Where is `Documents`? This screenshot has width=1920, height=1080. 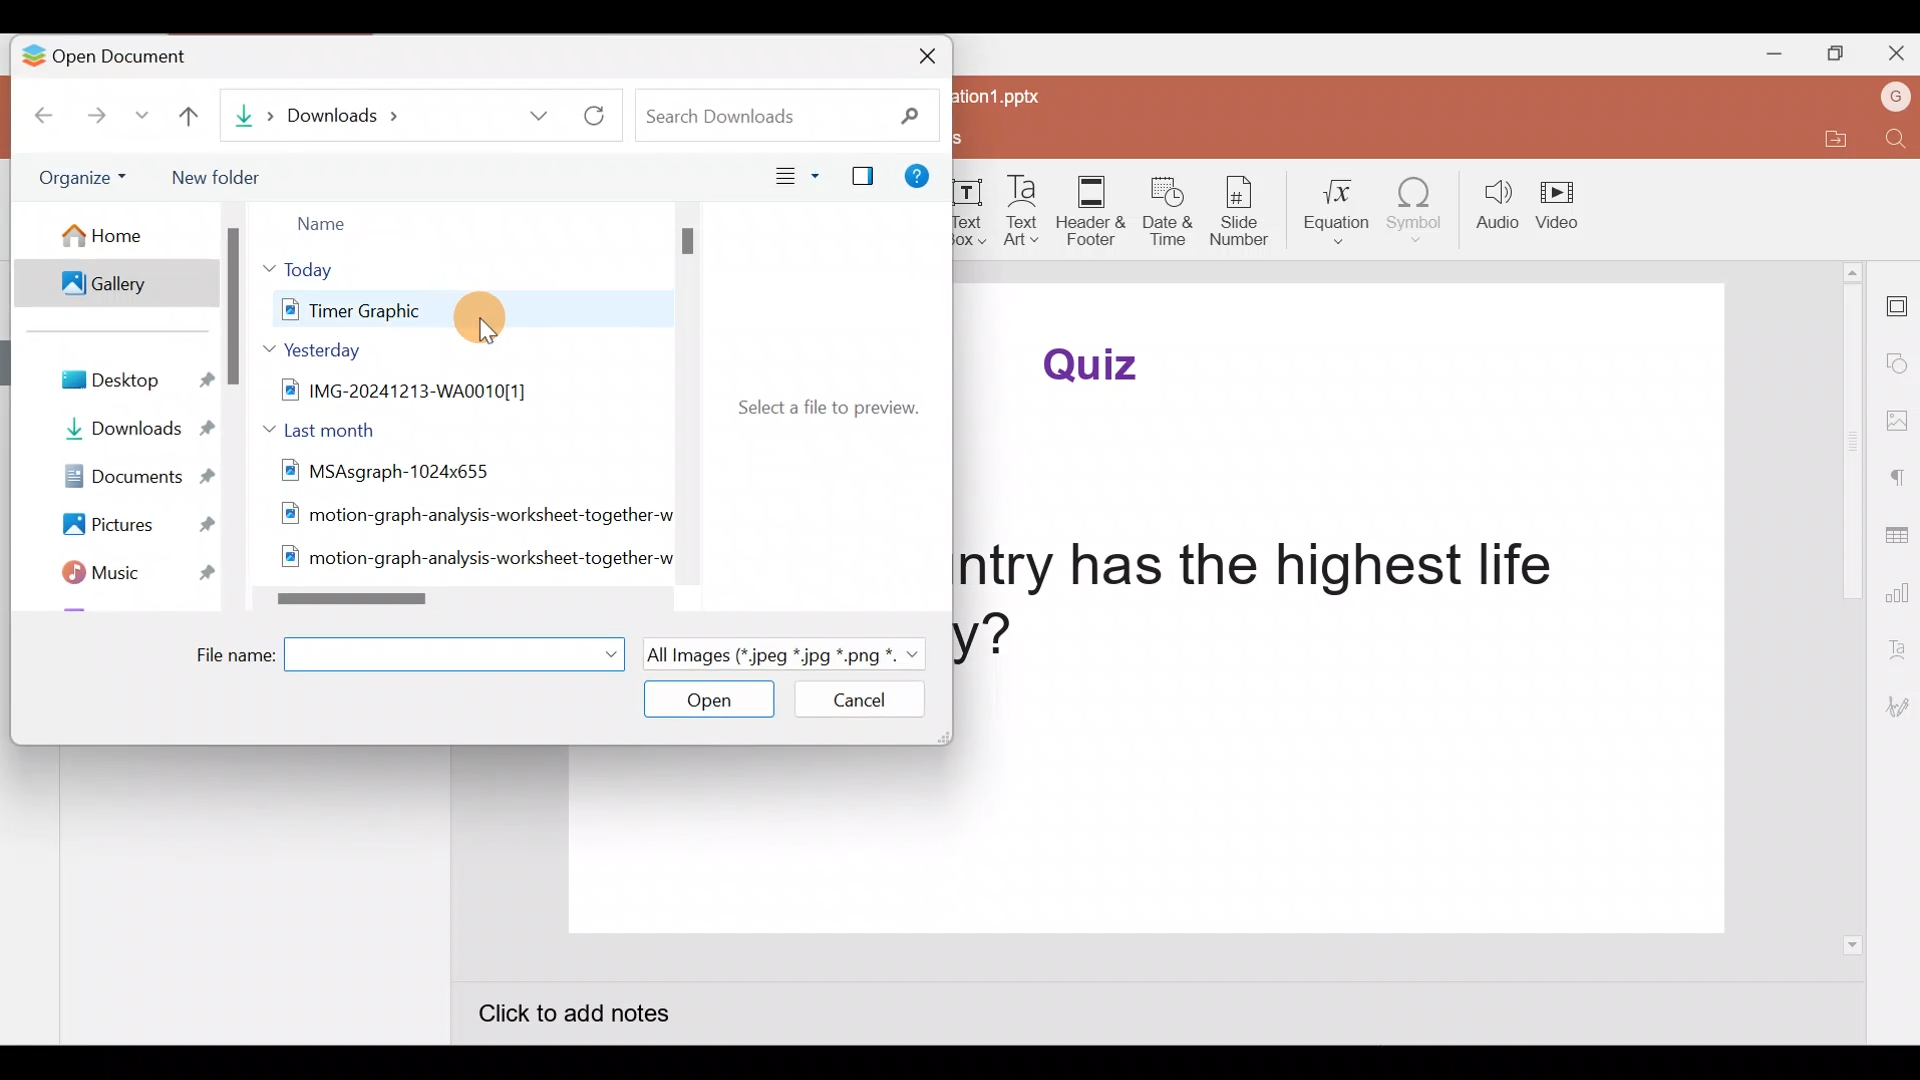
Documents is located at coordinates (124, 474).